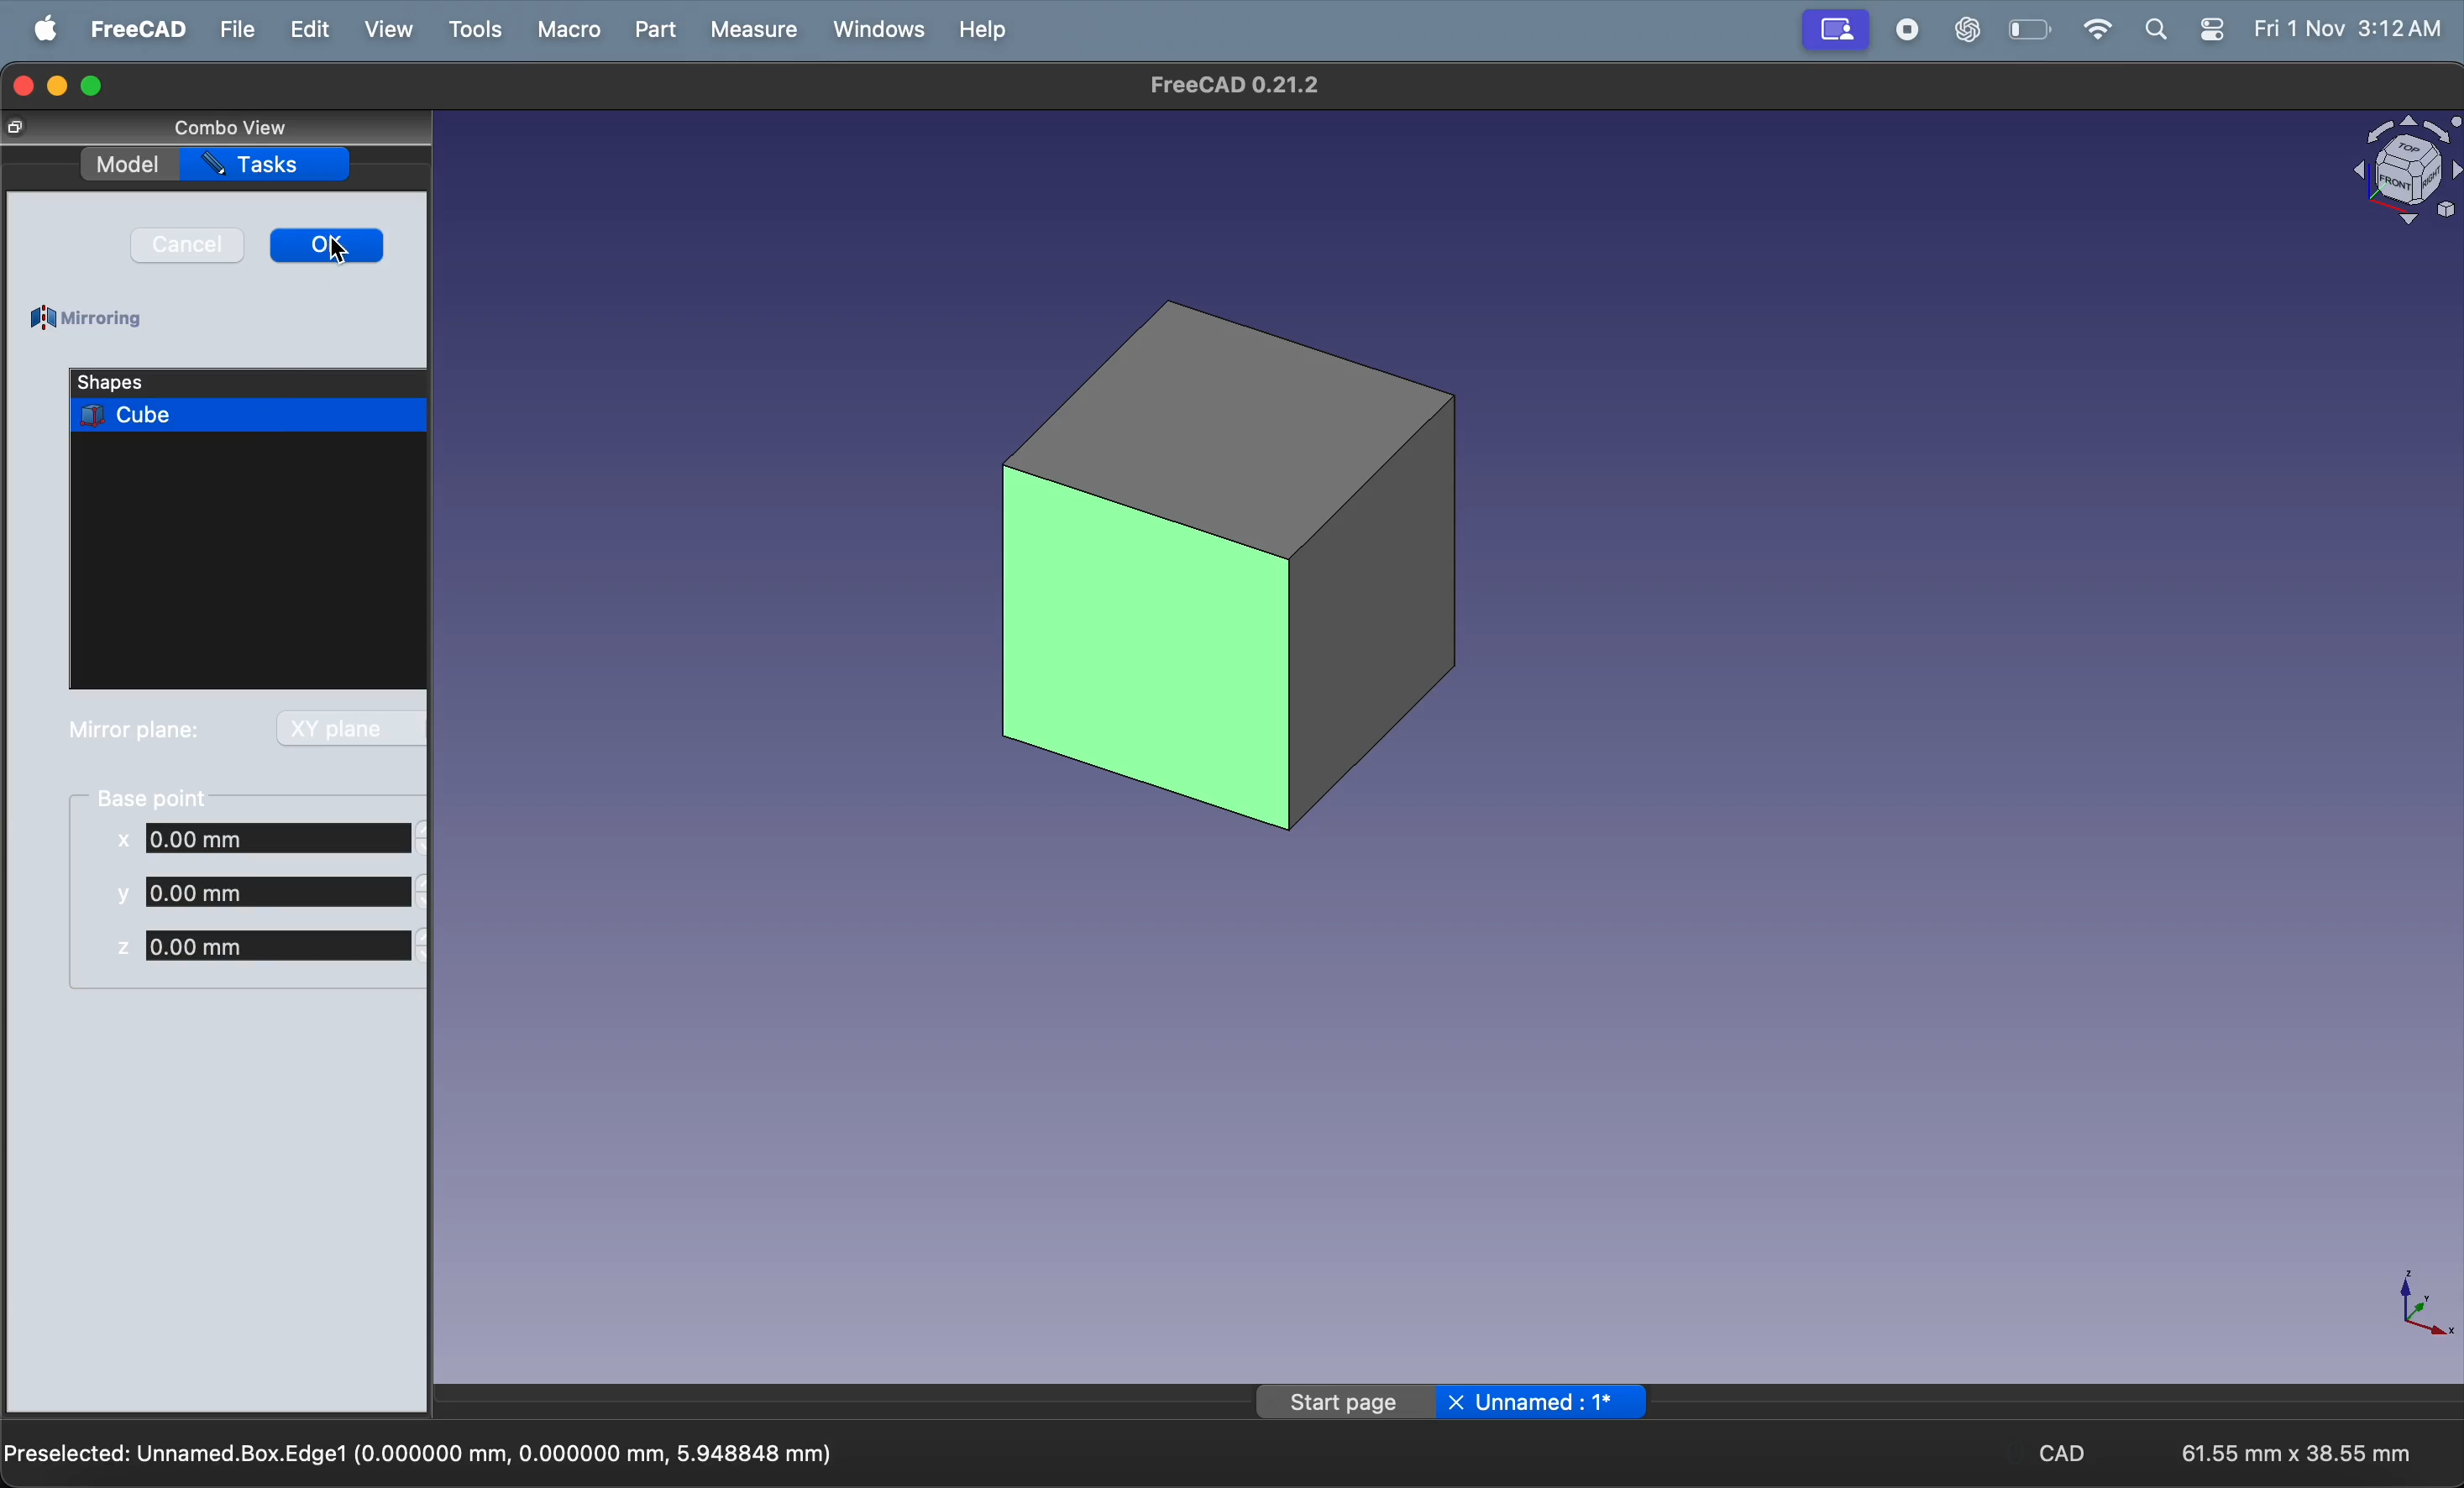 The image size is (2464, 1488). What do you see at coordinates (270, 841) in the screenshot?
I see `x coordinate` at bounding box center [270, 841].